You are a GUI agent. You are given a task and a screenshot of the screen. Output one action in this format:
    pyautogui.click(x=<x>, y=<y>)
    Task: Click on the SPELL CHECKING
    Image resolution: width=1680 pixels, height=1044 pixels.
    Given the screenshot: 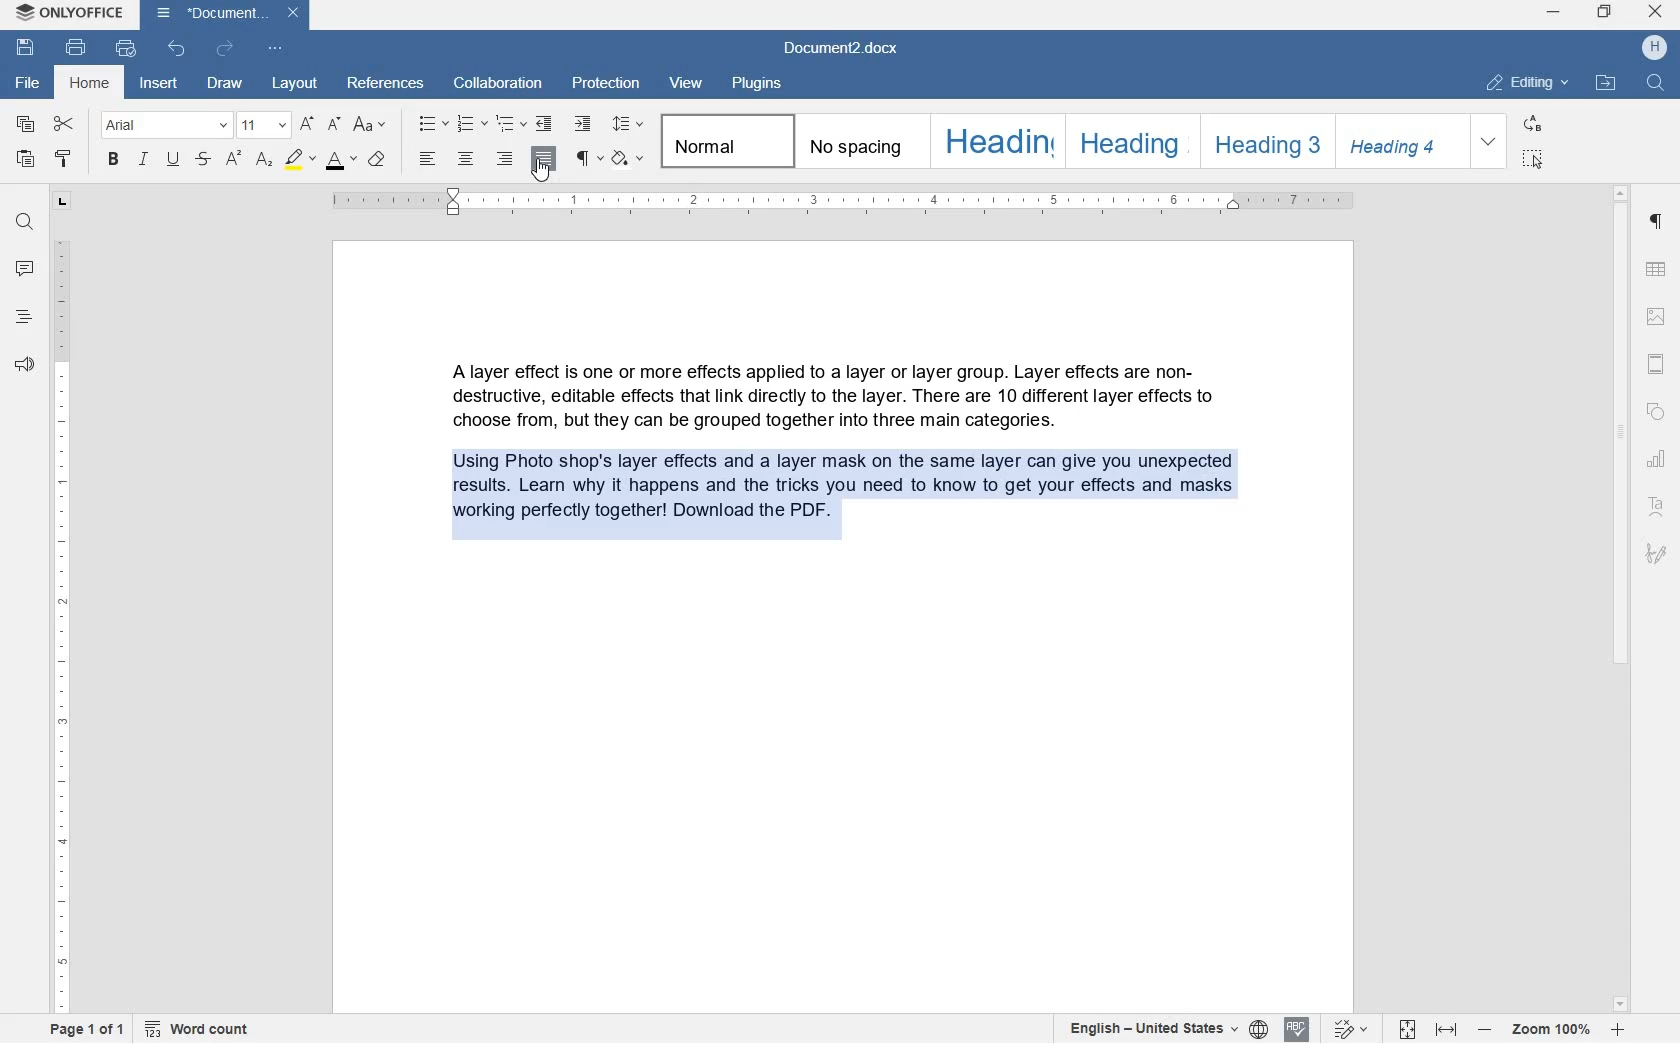 What is the action you would take?
    pyautogui.click(x=1297, y=1029)
    